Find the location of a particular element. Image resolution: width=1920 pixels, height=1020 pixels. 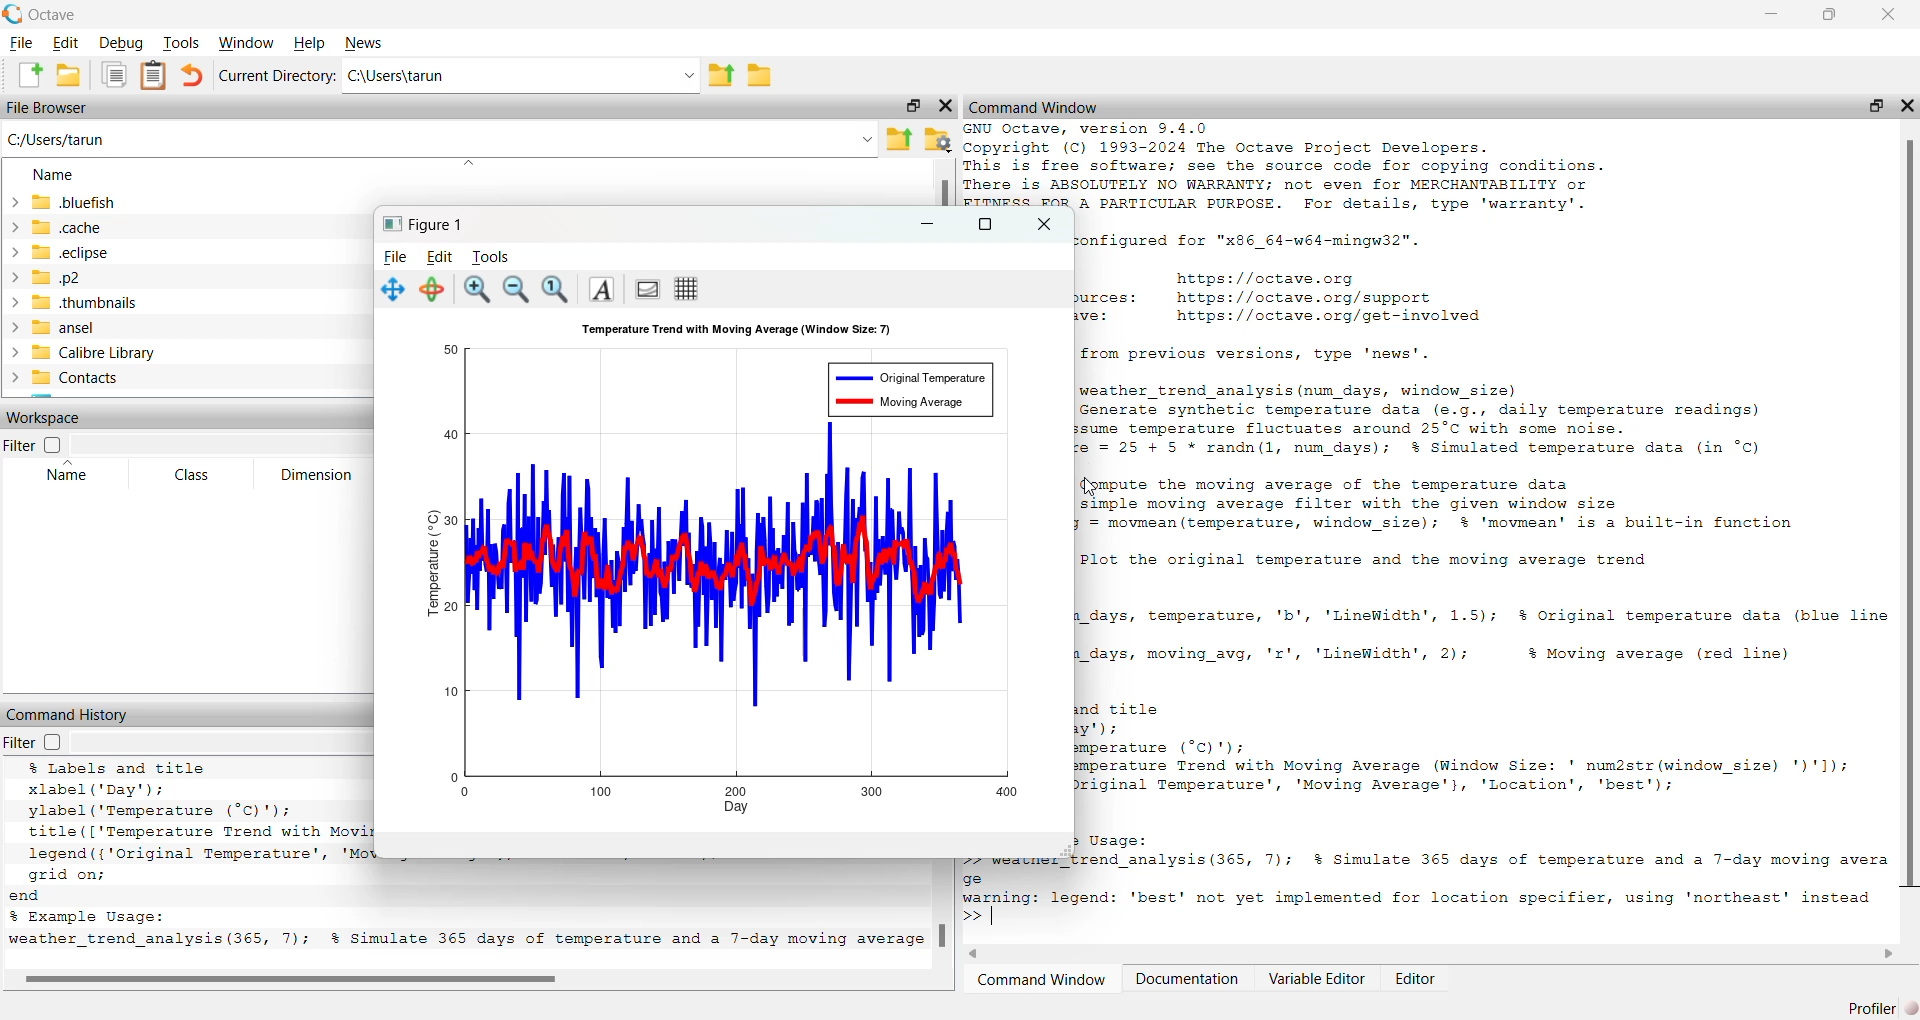

Search  is located at coordinates (558, 291).